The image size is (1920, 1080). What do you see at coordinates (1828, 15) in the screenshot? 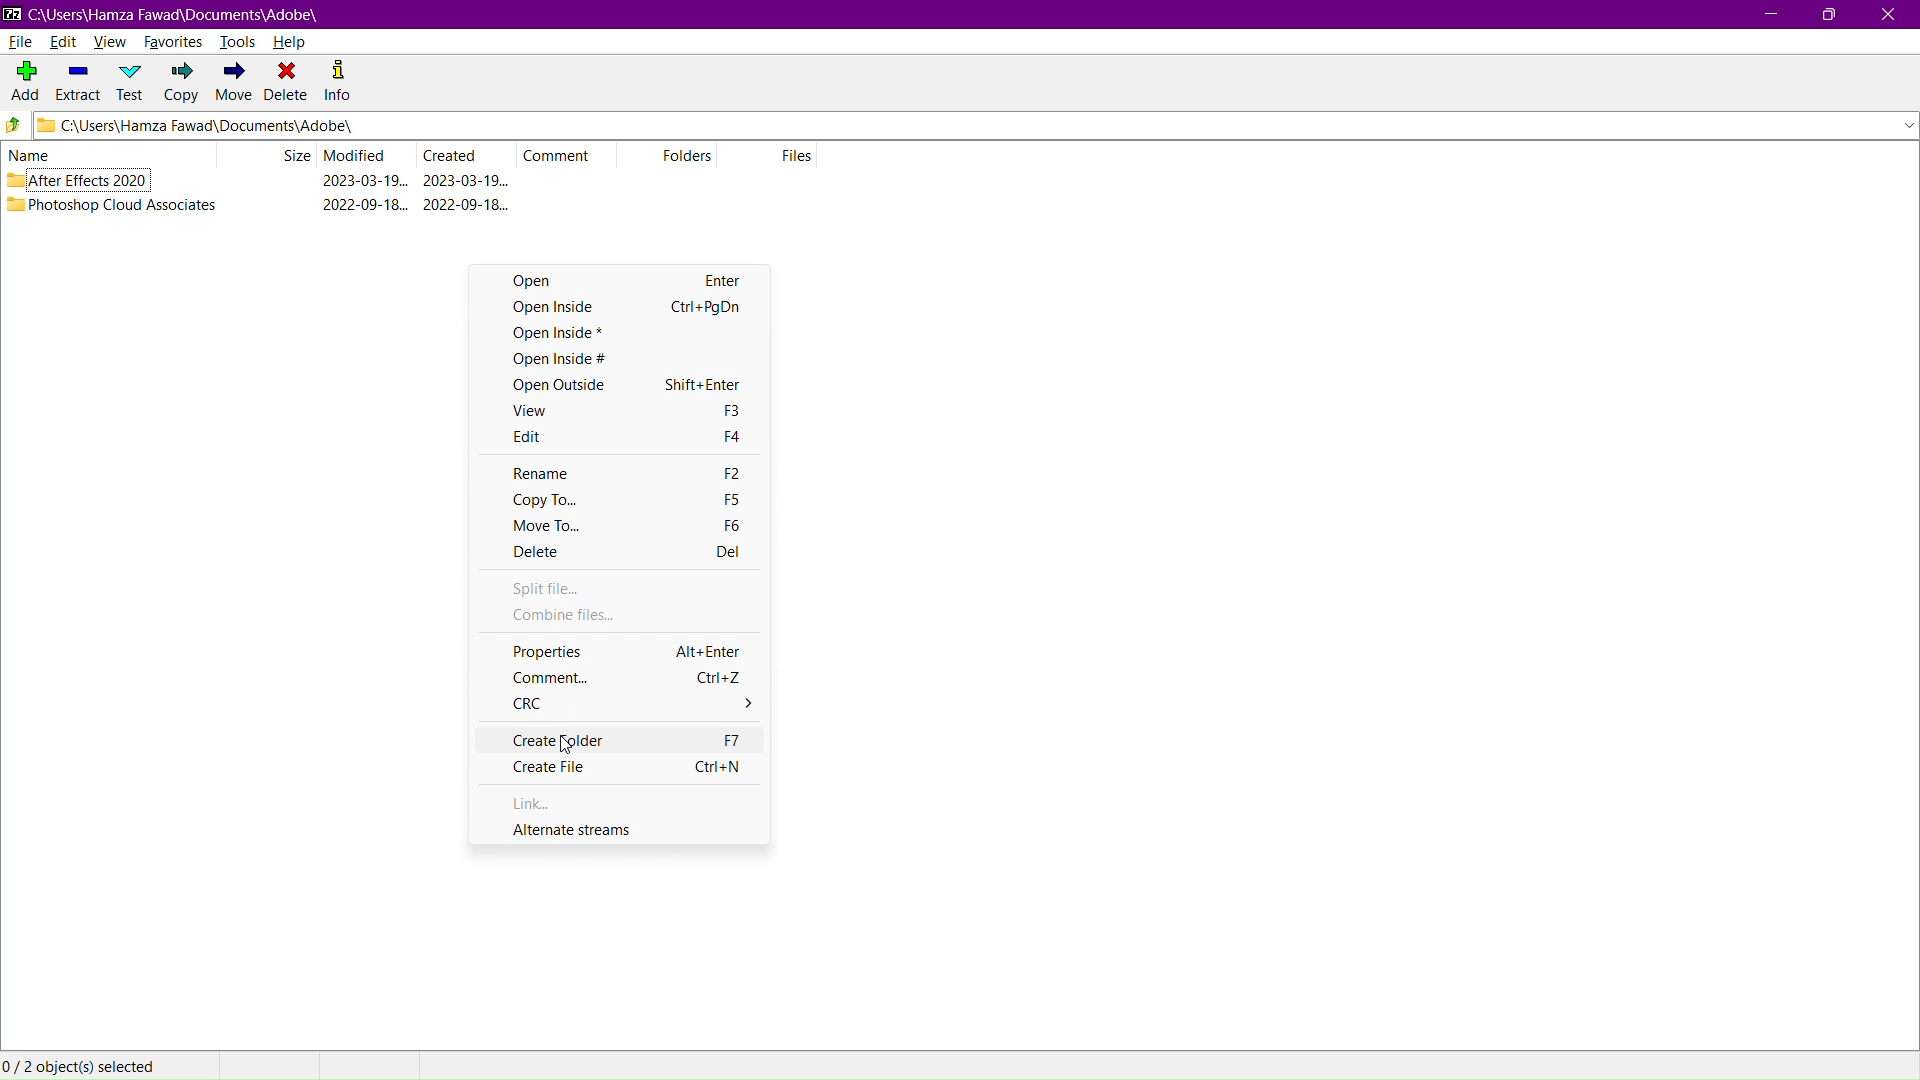
I see `Maximize` at bounding box center [1828, 15].